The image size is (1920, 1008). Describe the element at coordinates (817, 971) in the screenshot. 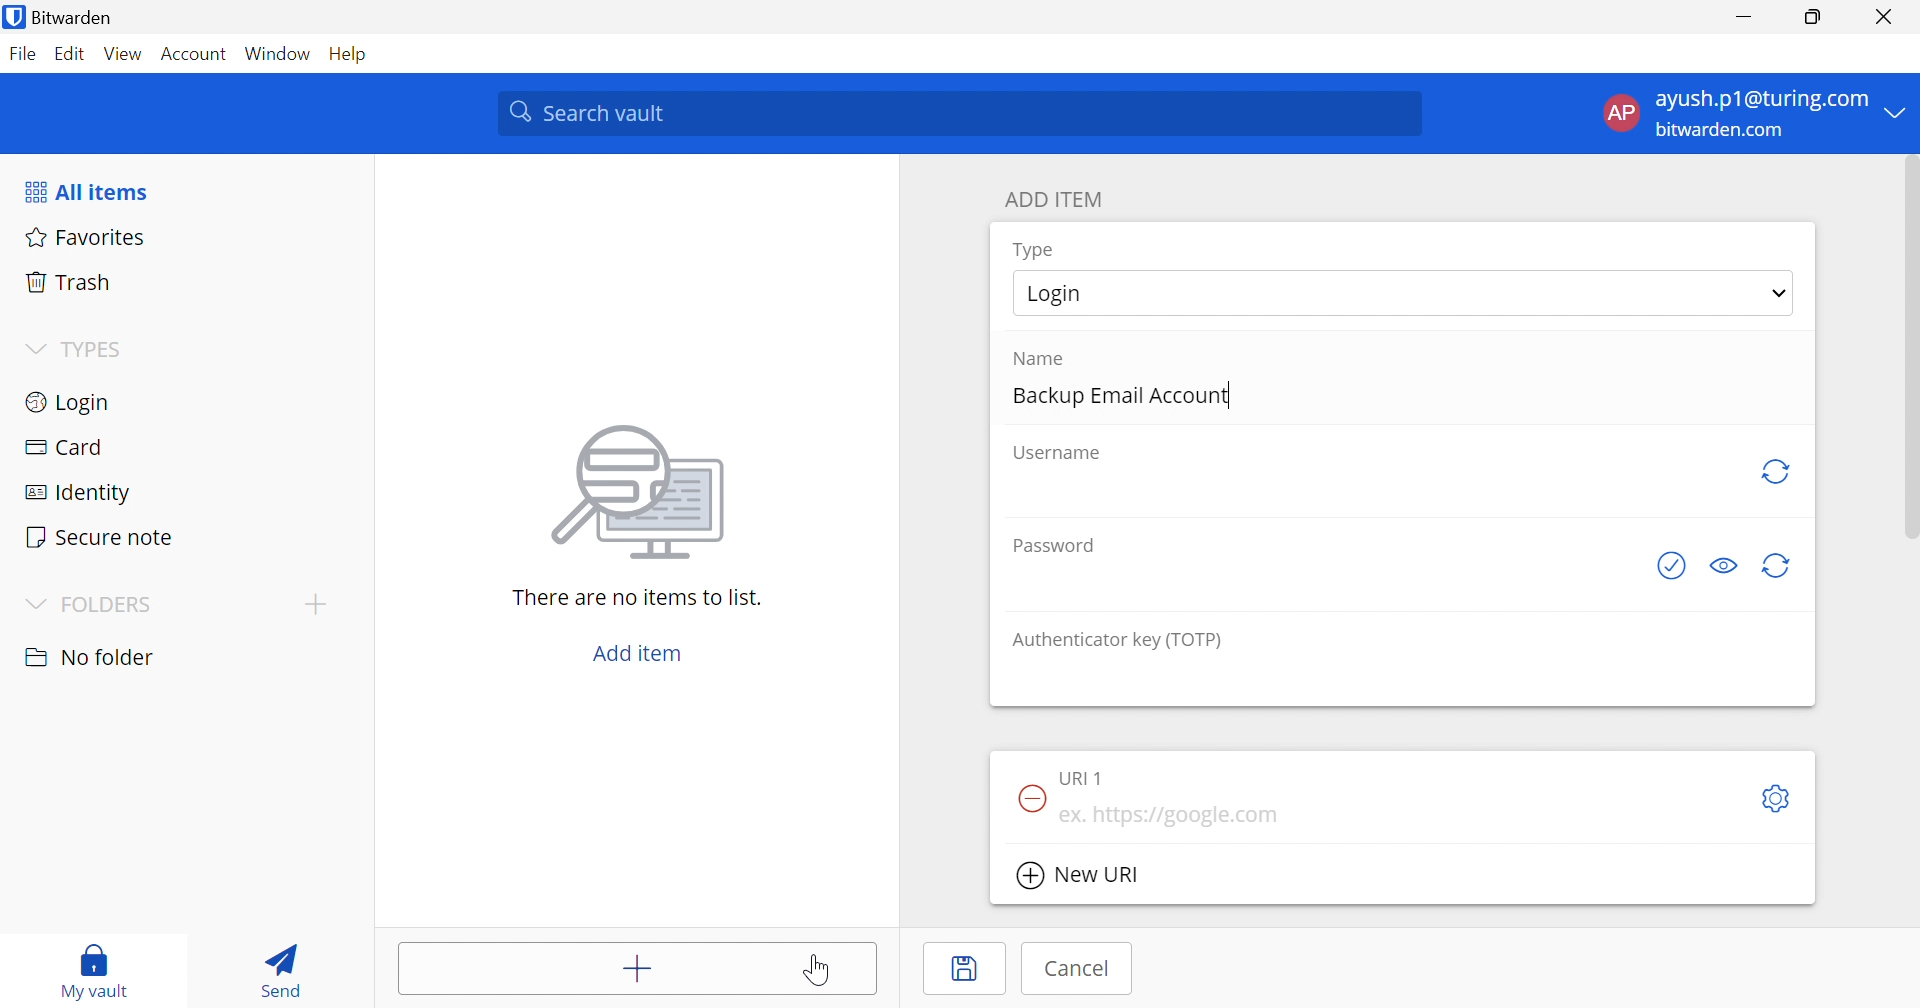

I see `Cursor` at that location.